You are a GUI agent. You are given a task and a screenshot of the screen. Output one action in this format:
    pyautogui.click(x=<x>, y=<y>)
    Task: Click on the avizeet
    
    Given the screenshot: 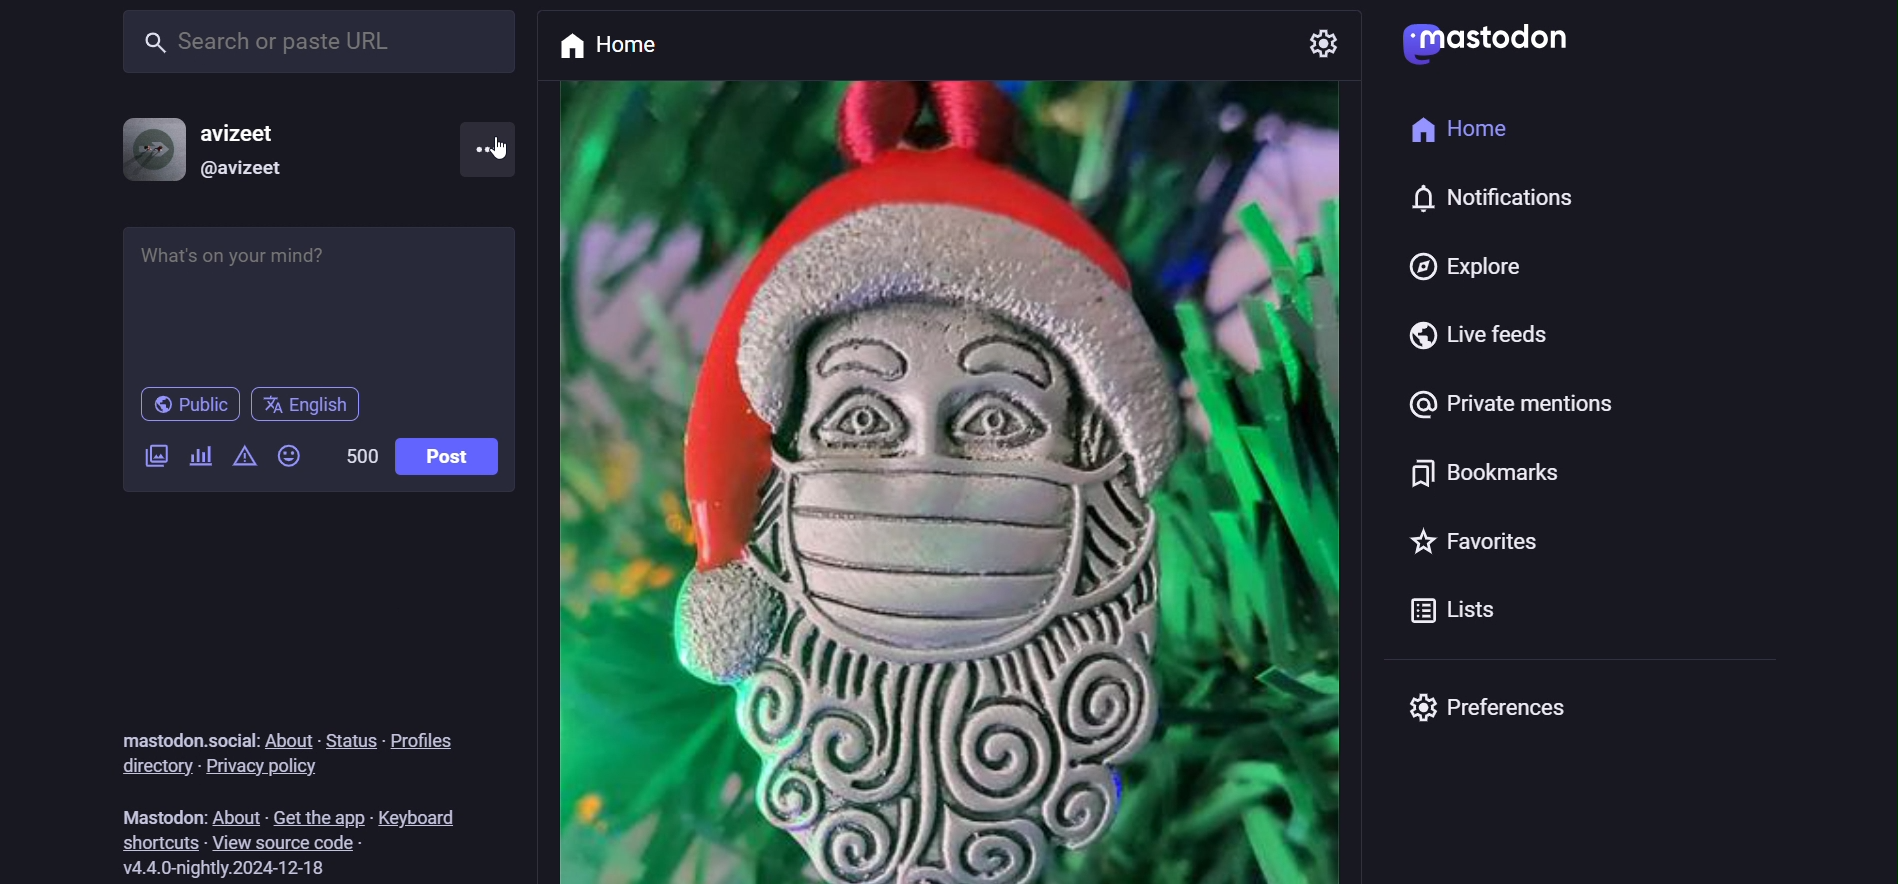 What is the action you would take?
    pyautogui.click(x=269, y=134)
    